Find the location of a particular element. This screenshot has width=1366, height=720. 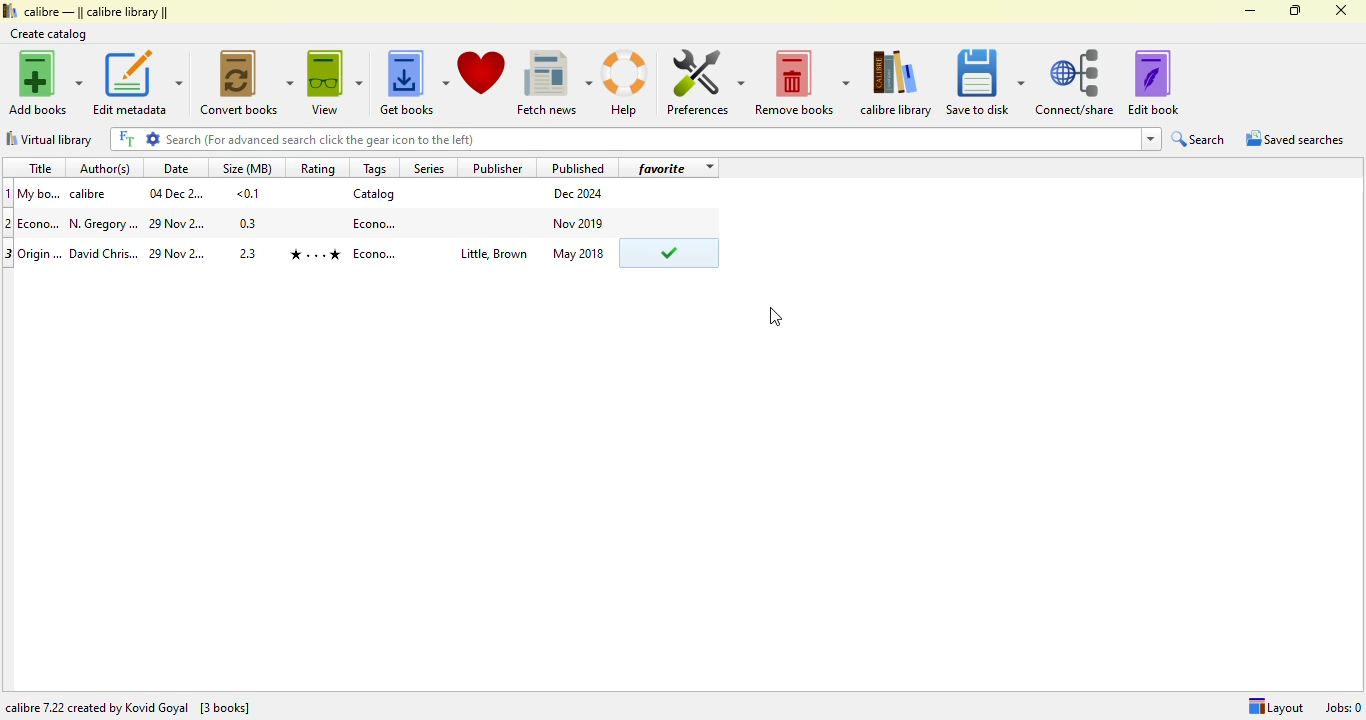

calibre 7.22 created by Kovid Goyal is located at coordinates (97, 708).